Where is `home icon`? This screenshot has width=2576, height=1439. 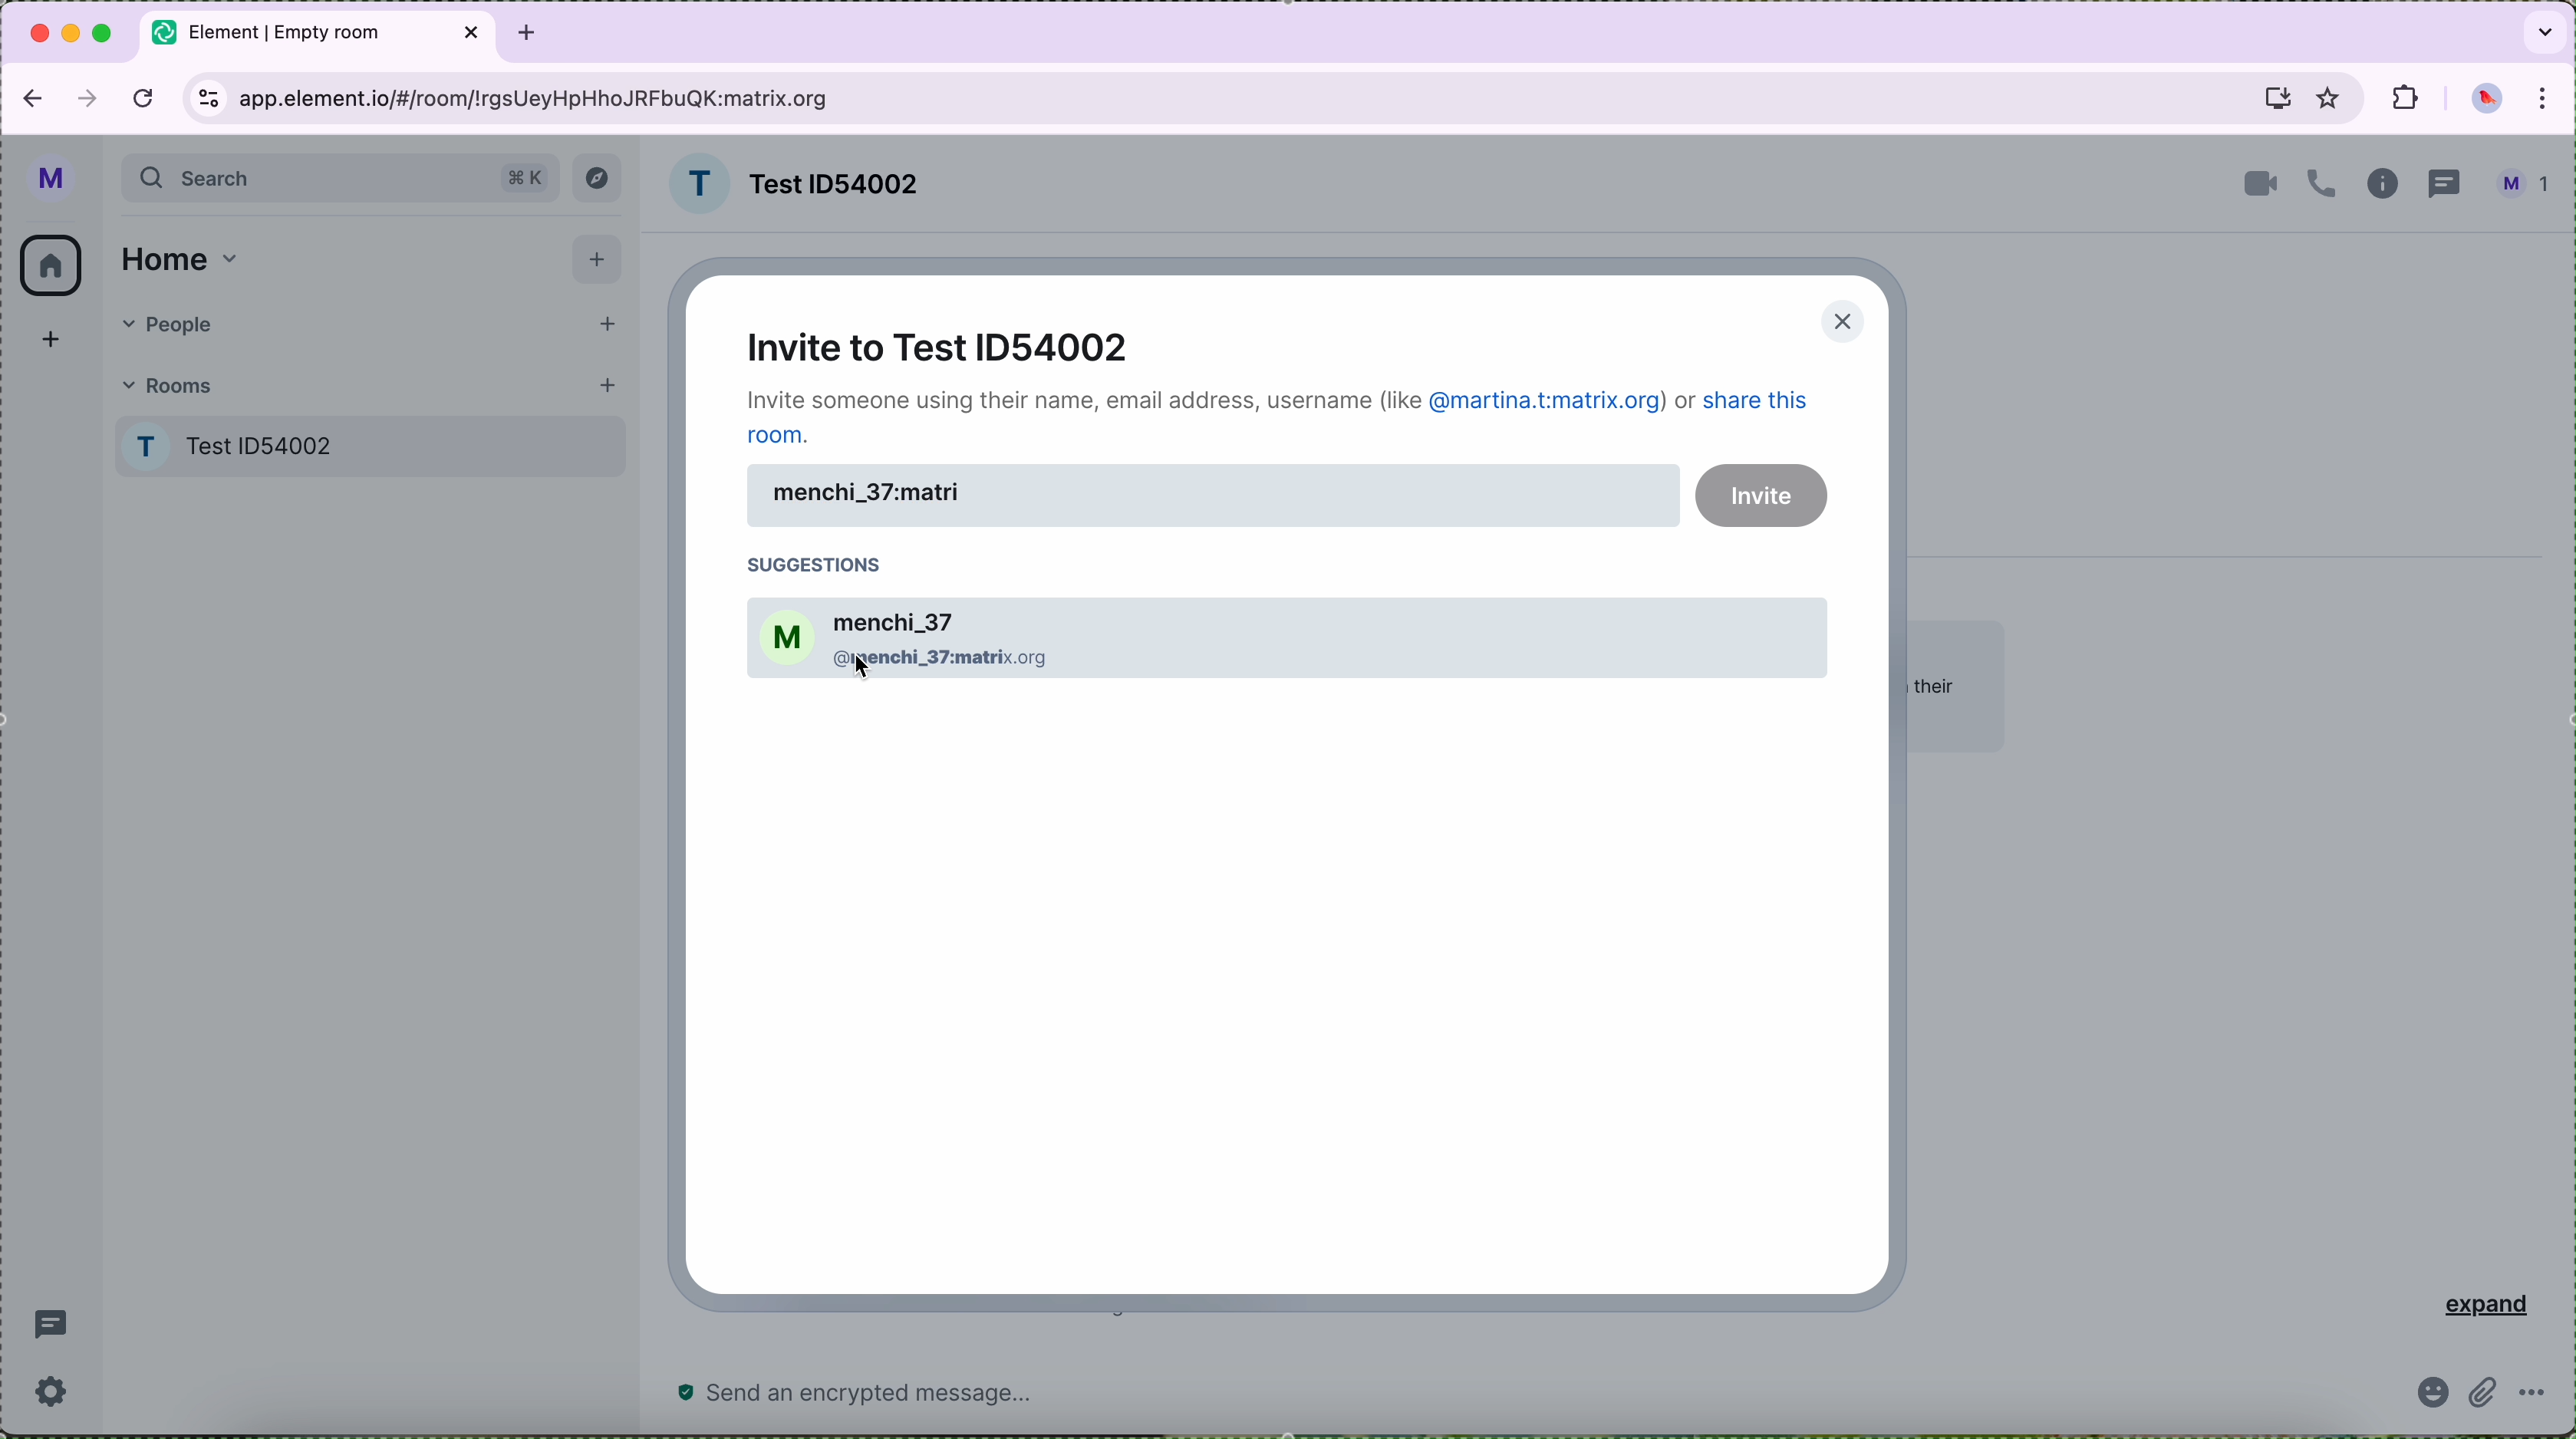
home icon is located at coordinates (54, 262).